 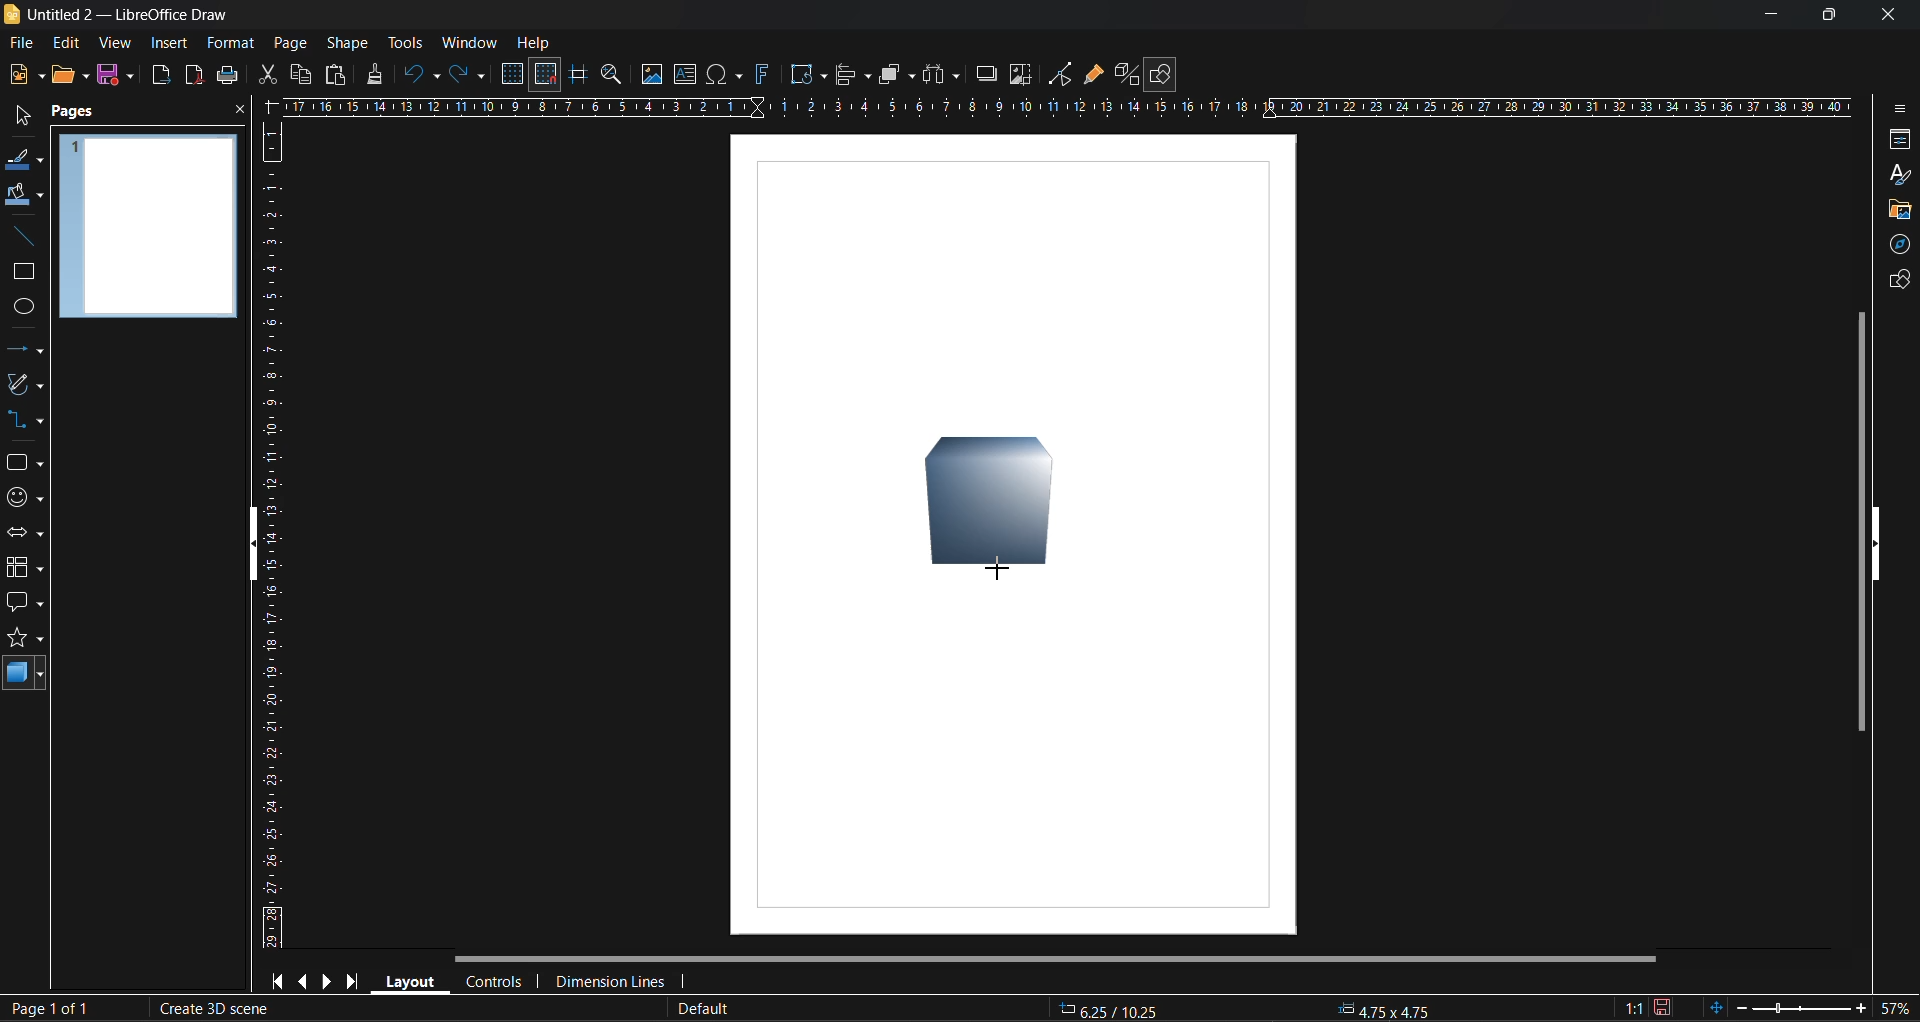 What do you see at coordinates (25, 349) in the screenshot?
I see `lines and arrows` at bounding box center [25, 349].